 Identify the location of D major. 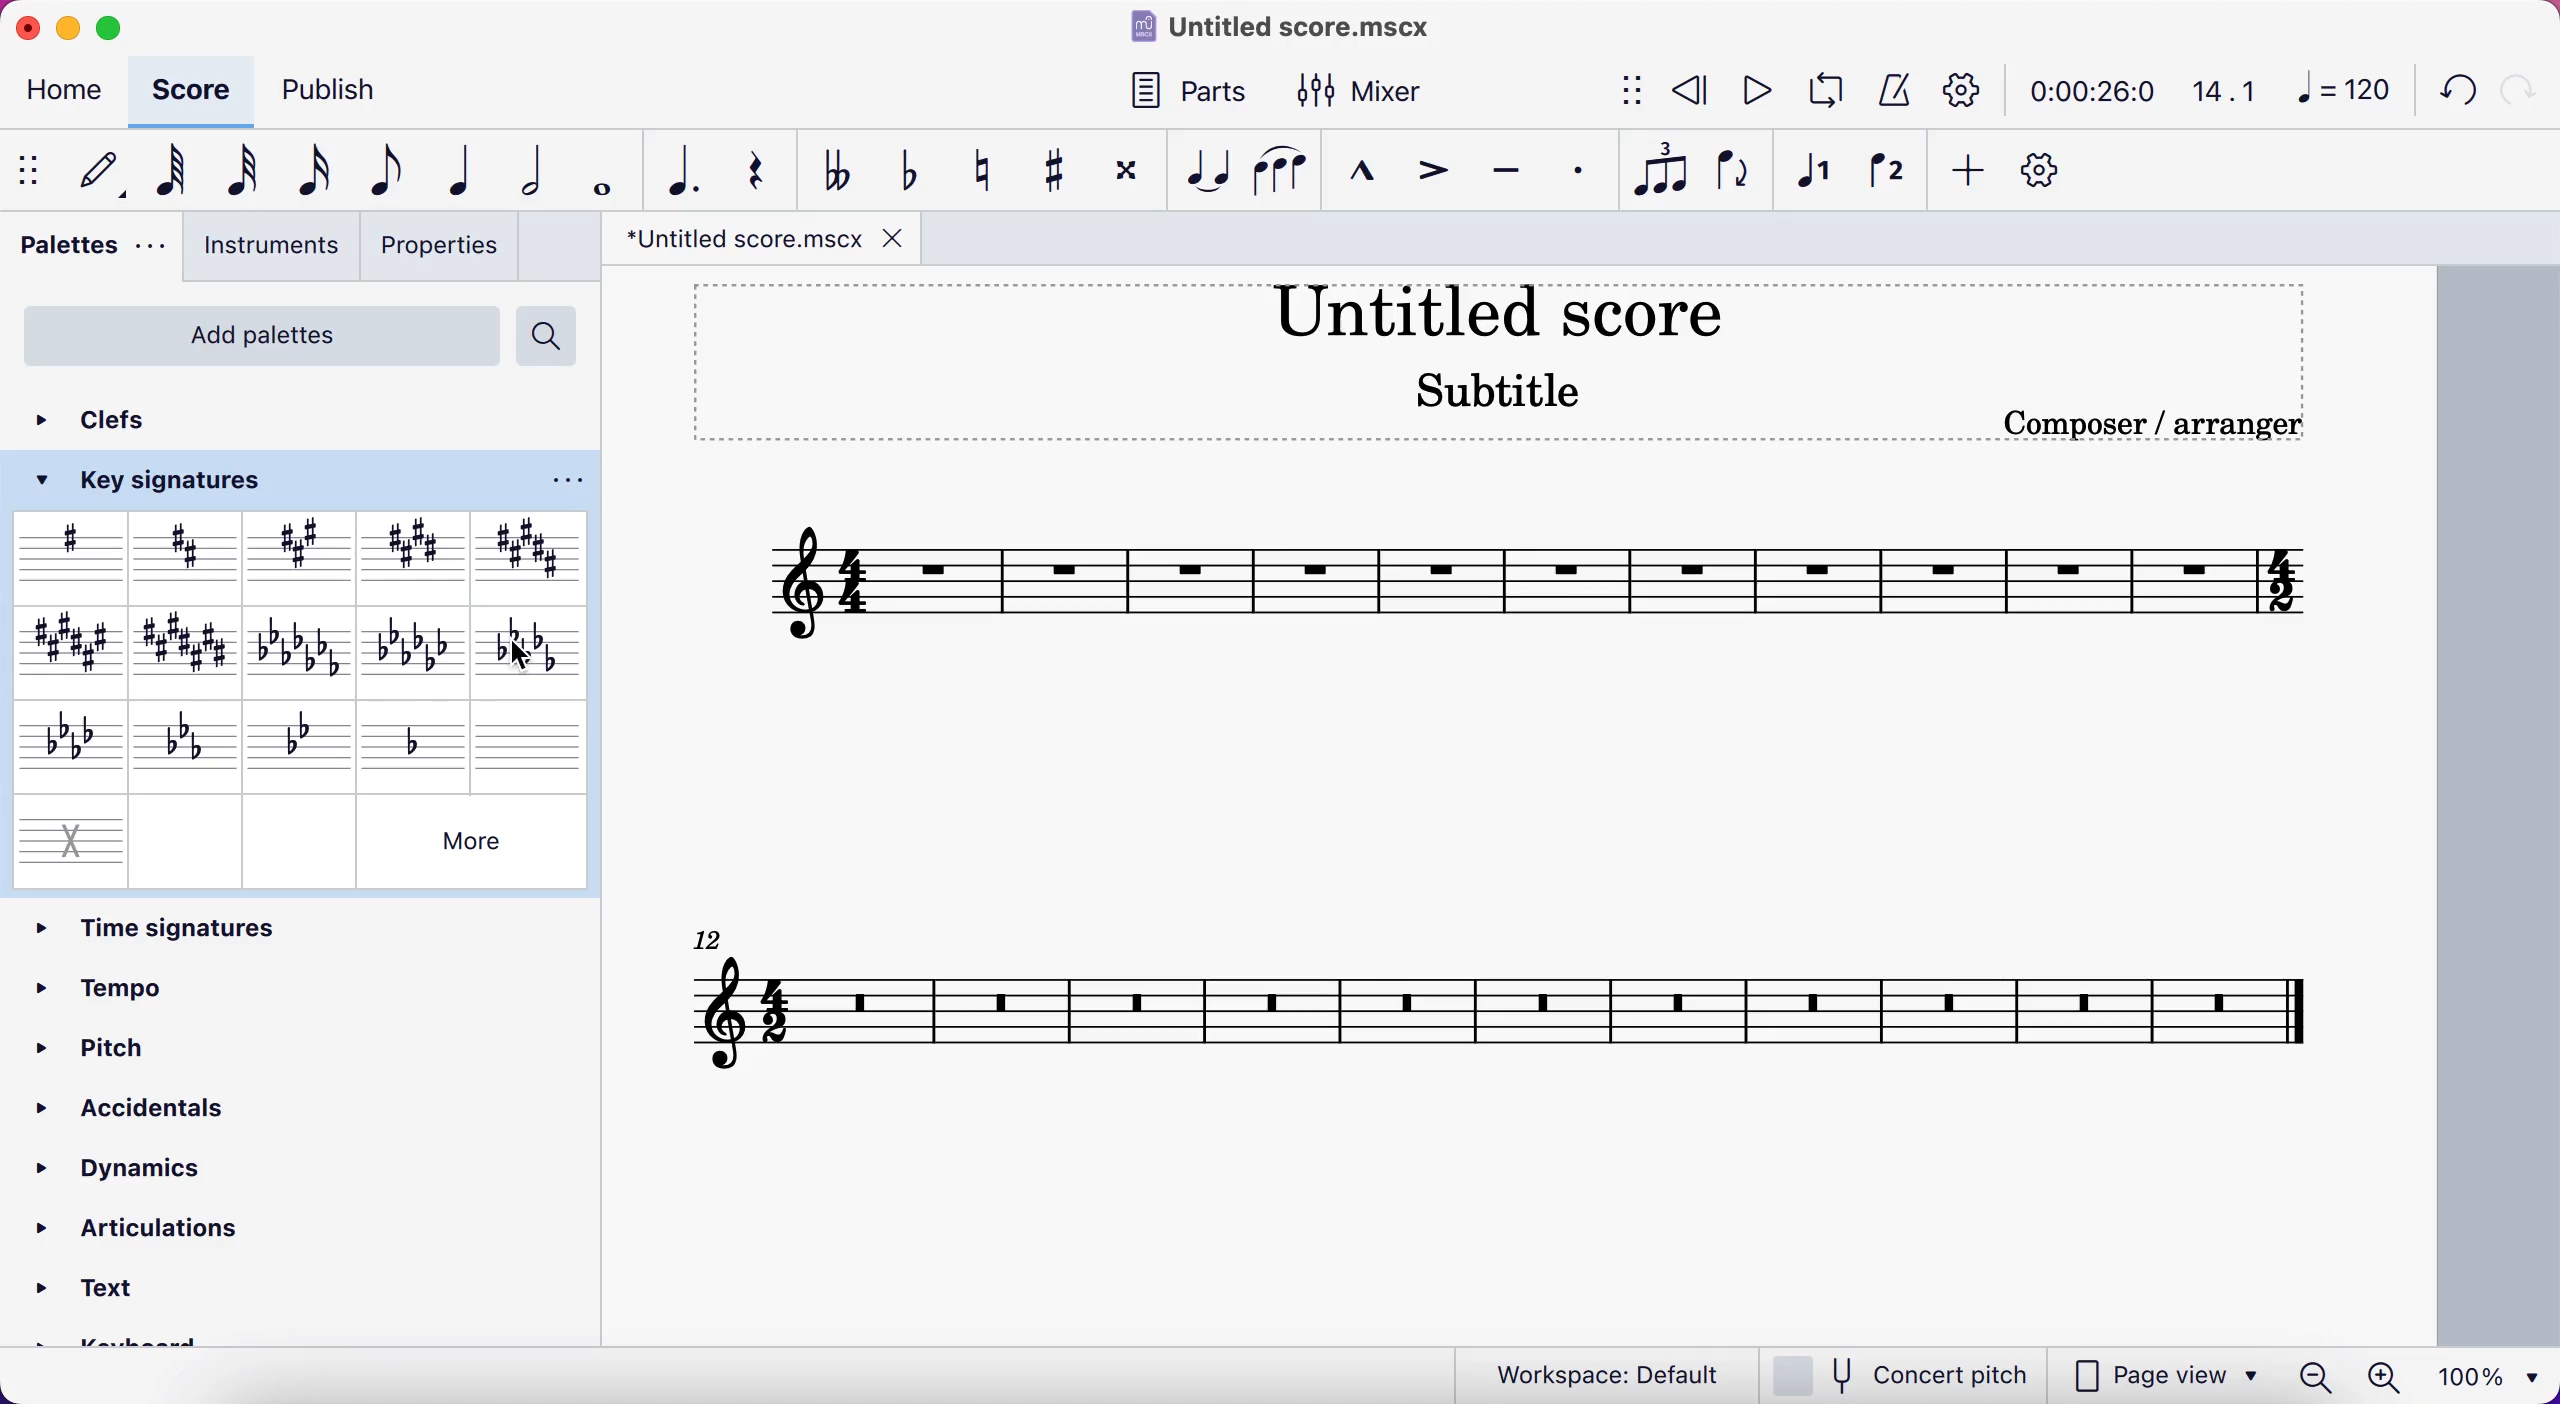
(185, 554).